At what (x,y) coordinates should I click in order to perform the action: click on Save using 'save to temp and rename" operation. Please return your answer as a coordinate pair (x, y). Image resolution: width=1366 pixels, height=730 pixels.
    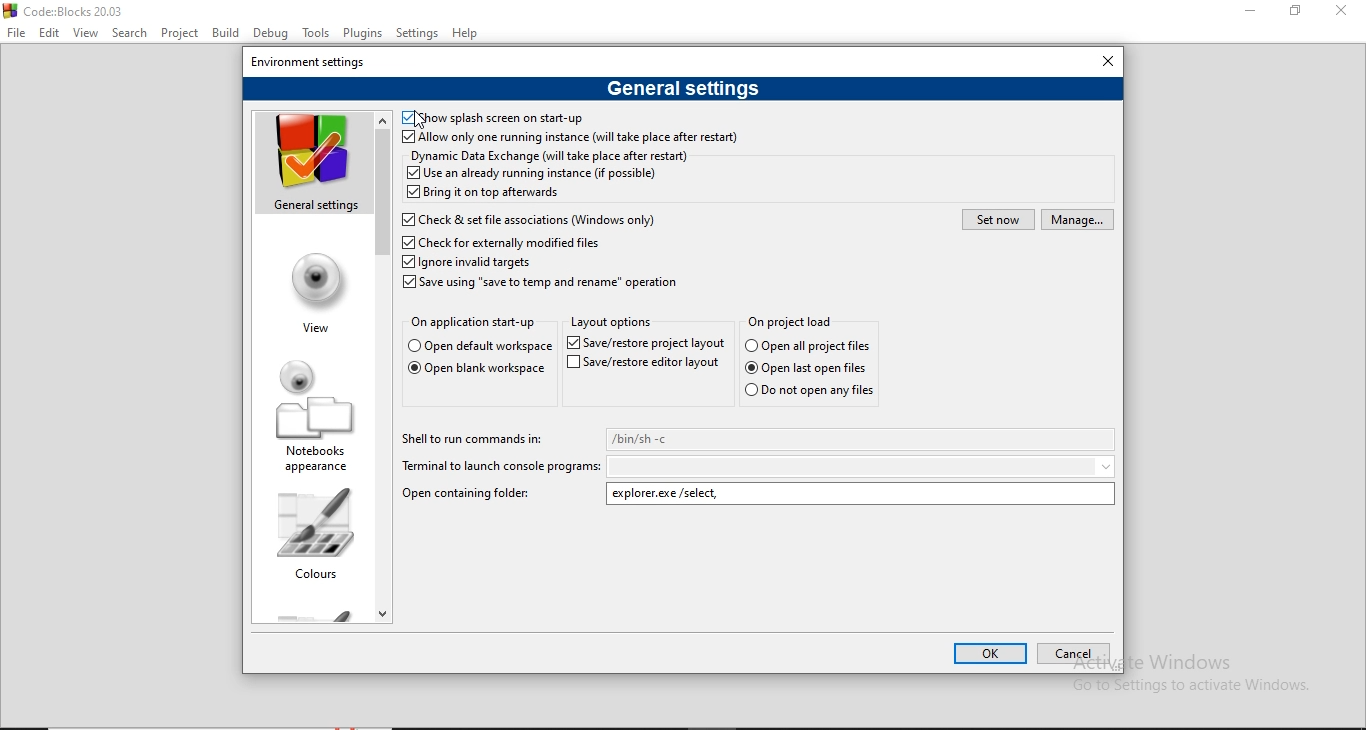
    Looking at the image, I should click on (544, 285).